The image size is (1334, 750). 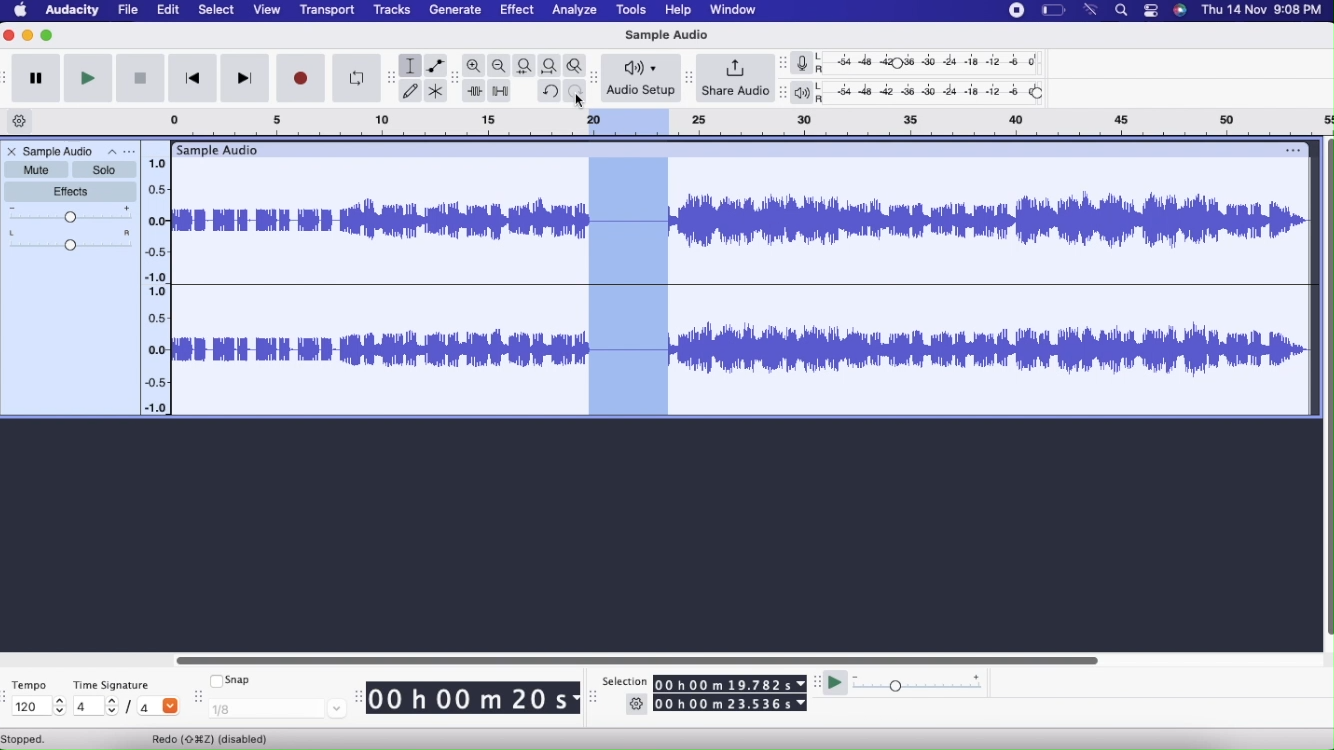 I want to click on Mute, so click(x=37, y=170).